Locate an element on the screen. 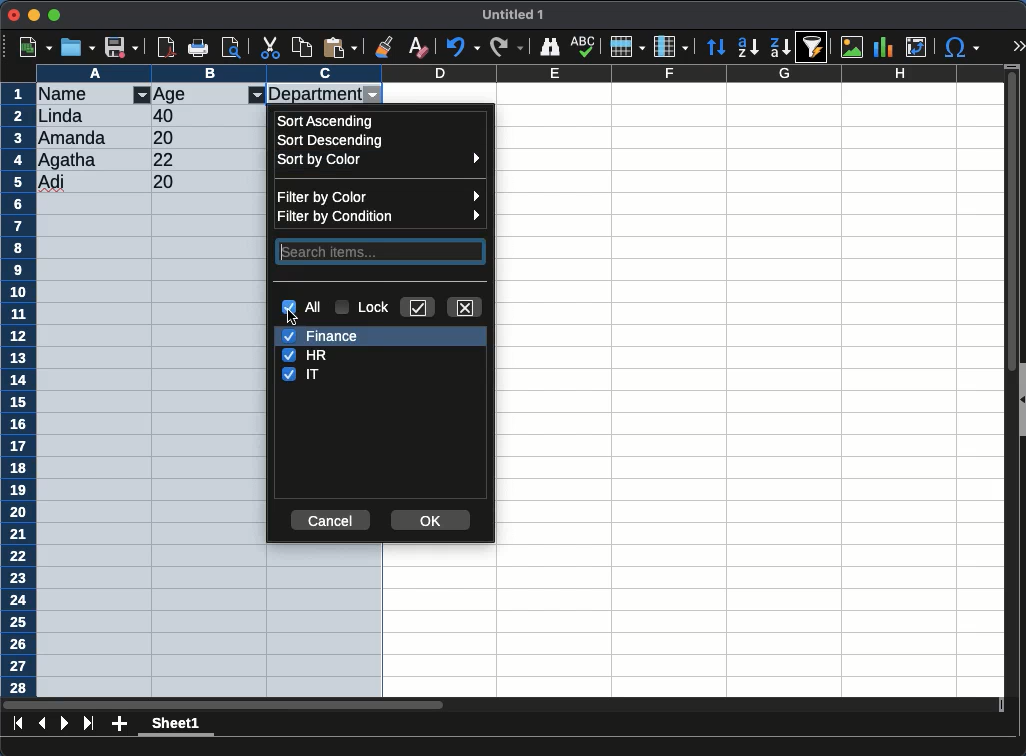  print is located at coordinates (201, 47).